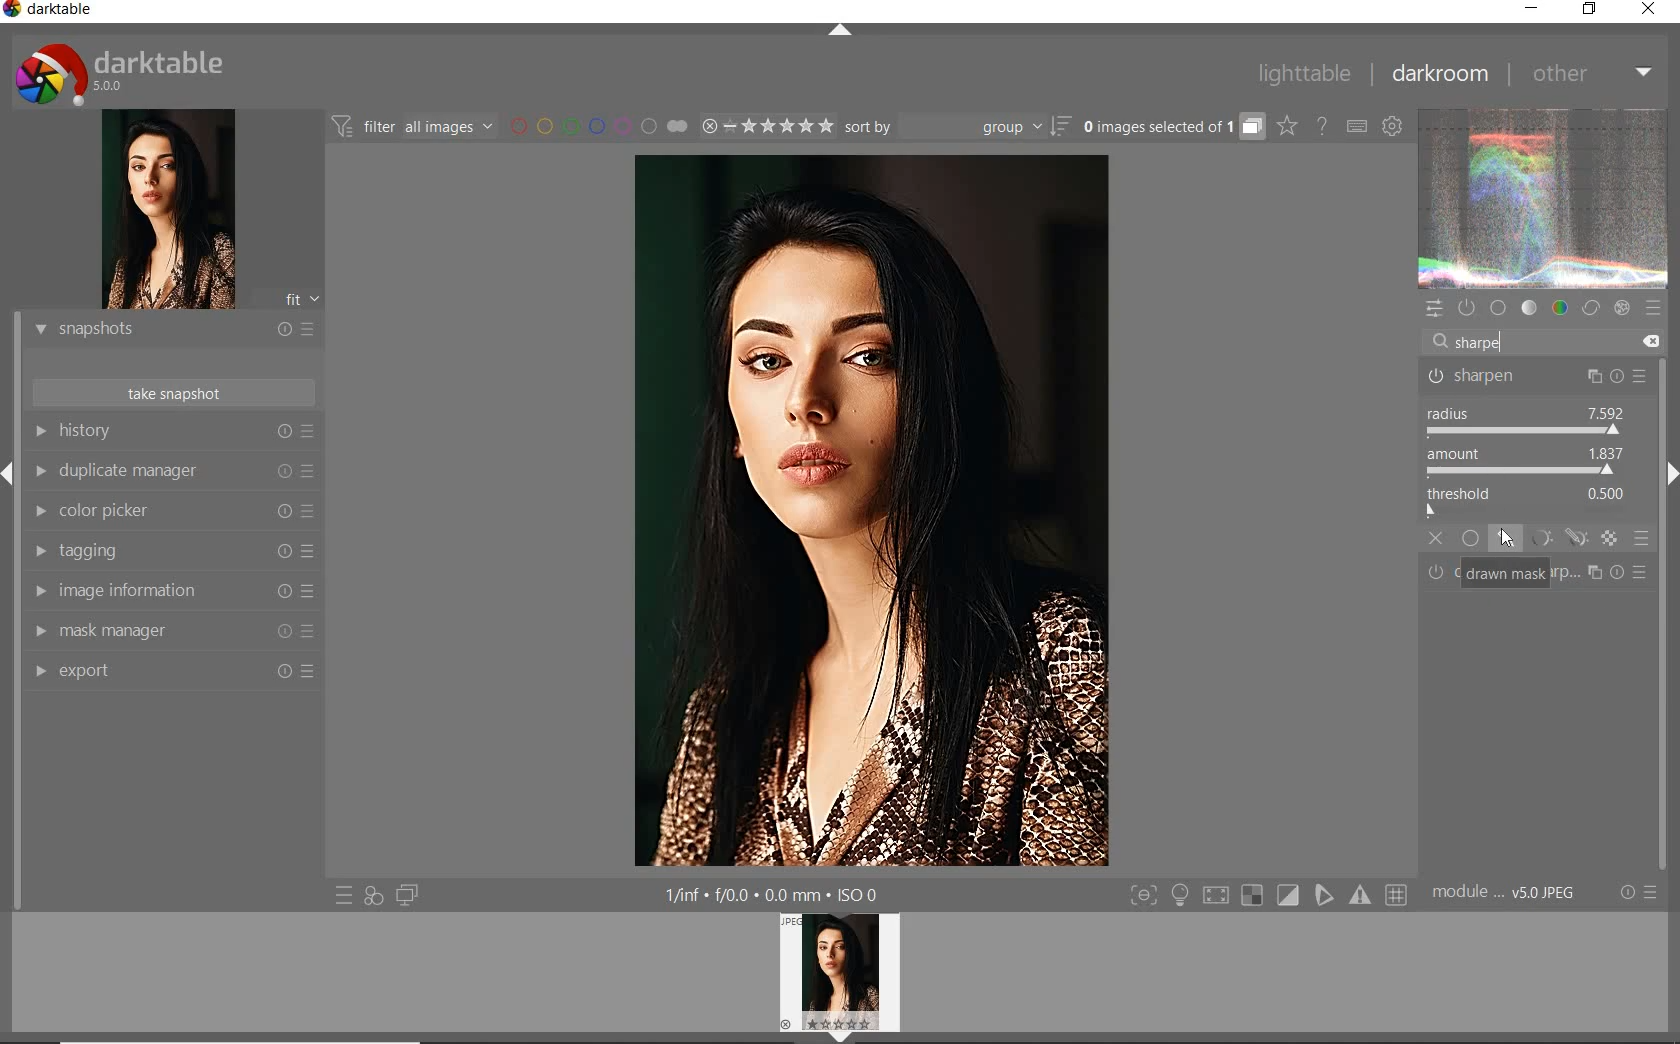 The height and width of the screenshot is (1044, 1680). What do you see at coordinates (171, 513) in the screenshot?
I see `COLOR PICKER` at bounding box center [171, 513].